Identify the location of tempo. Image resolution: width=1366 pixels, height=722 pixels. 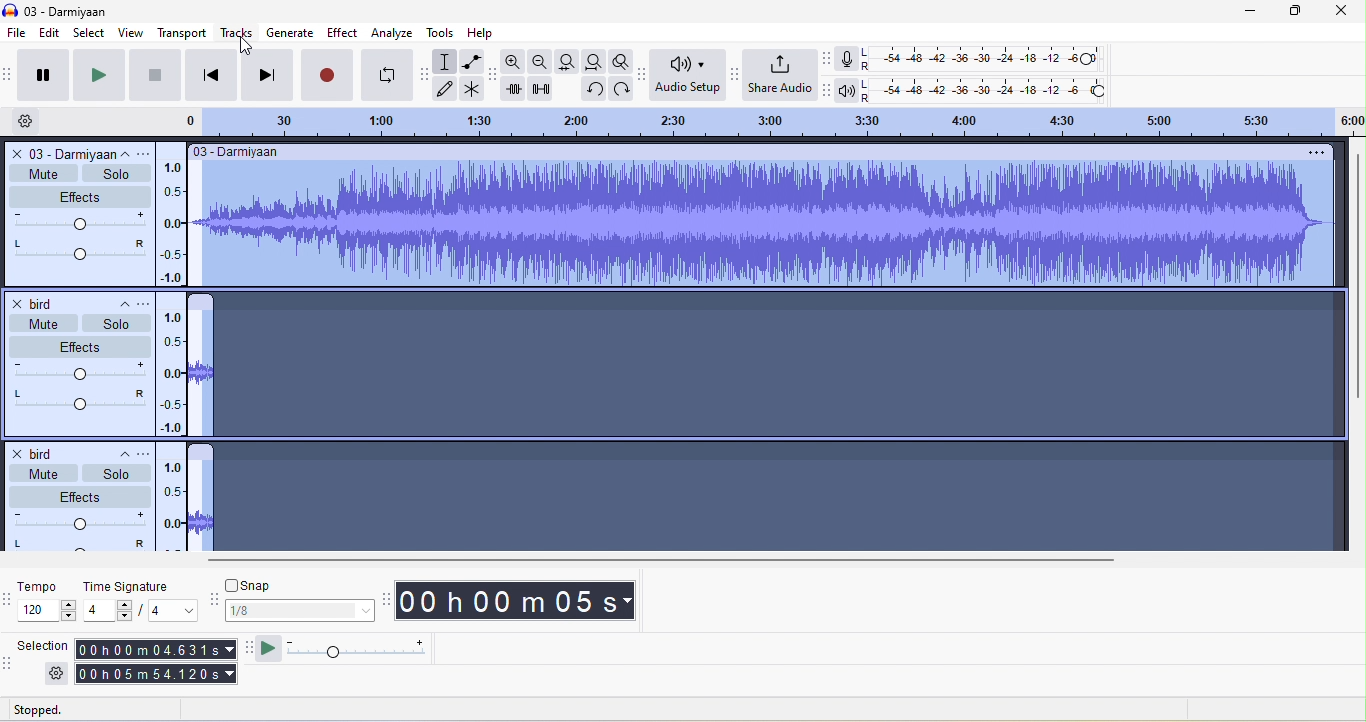
(47, 602).